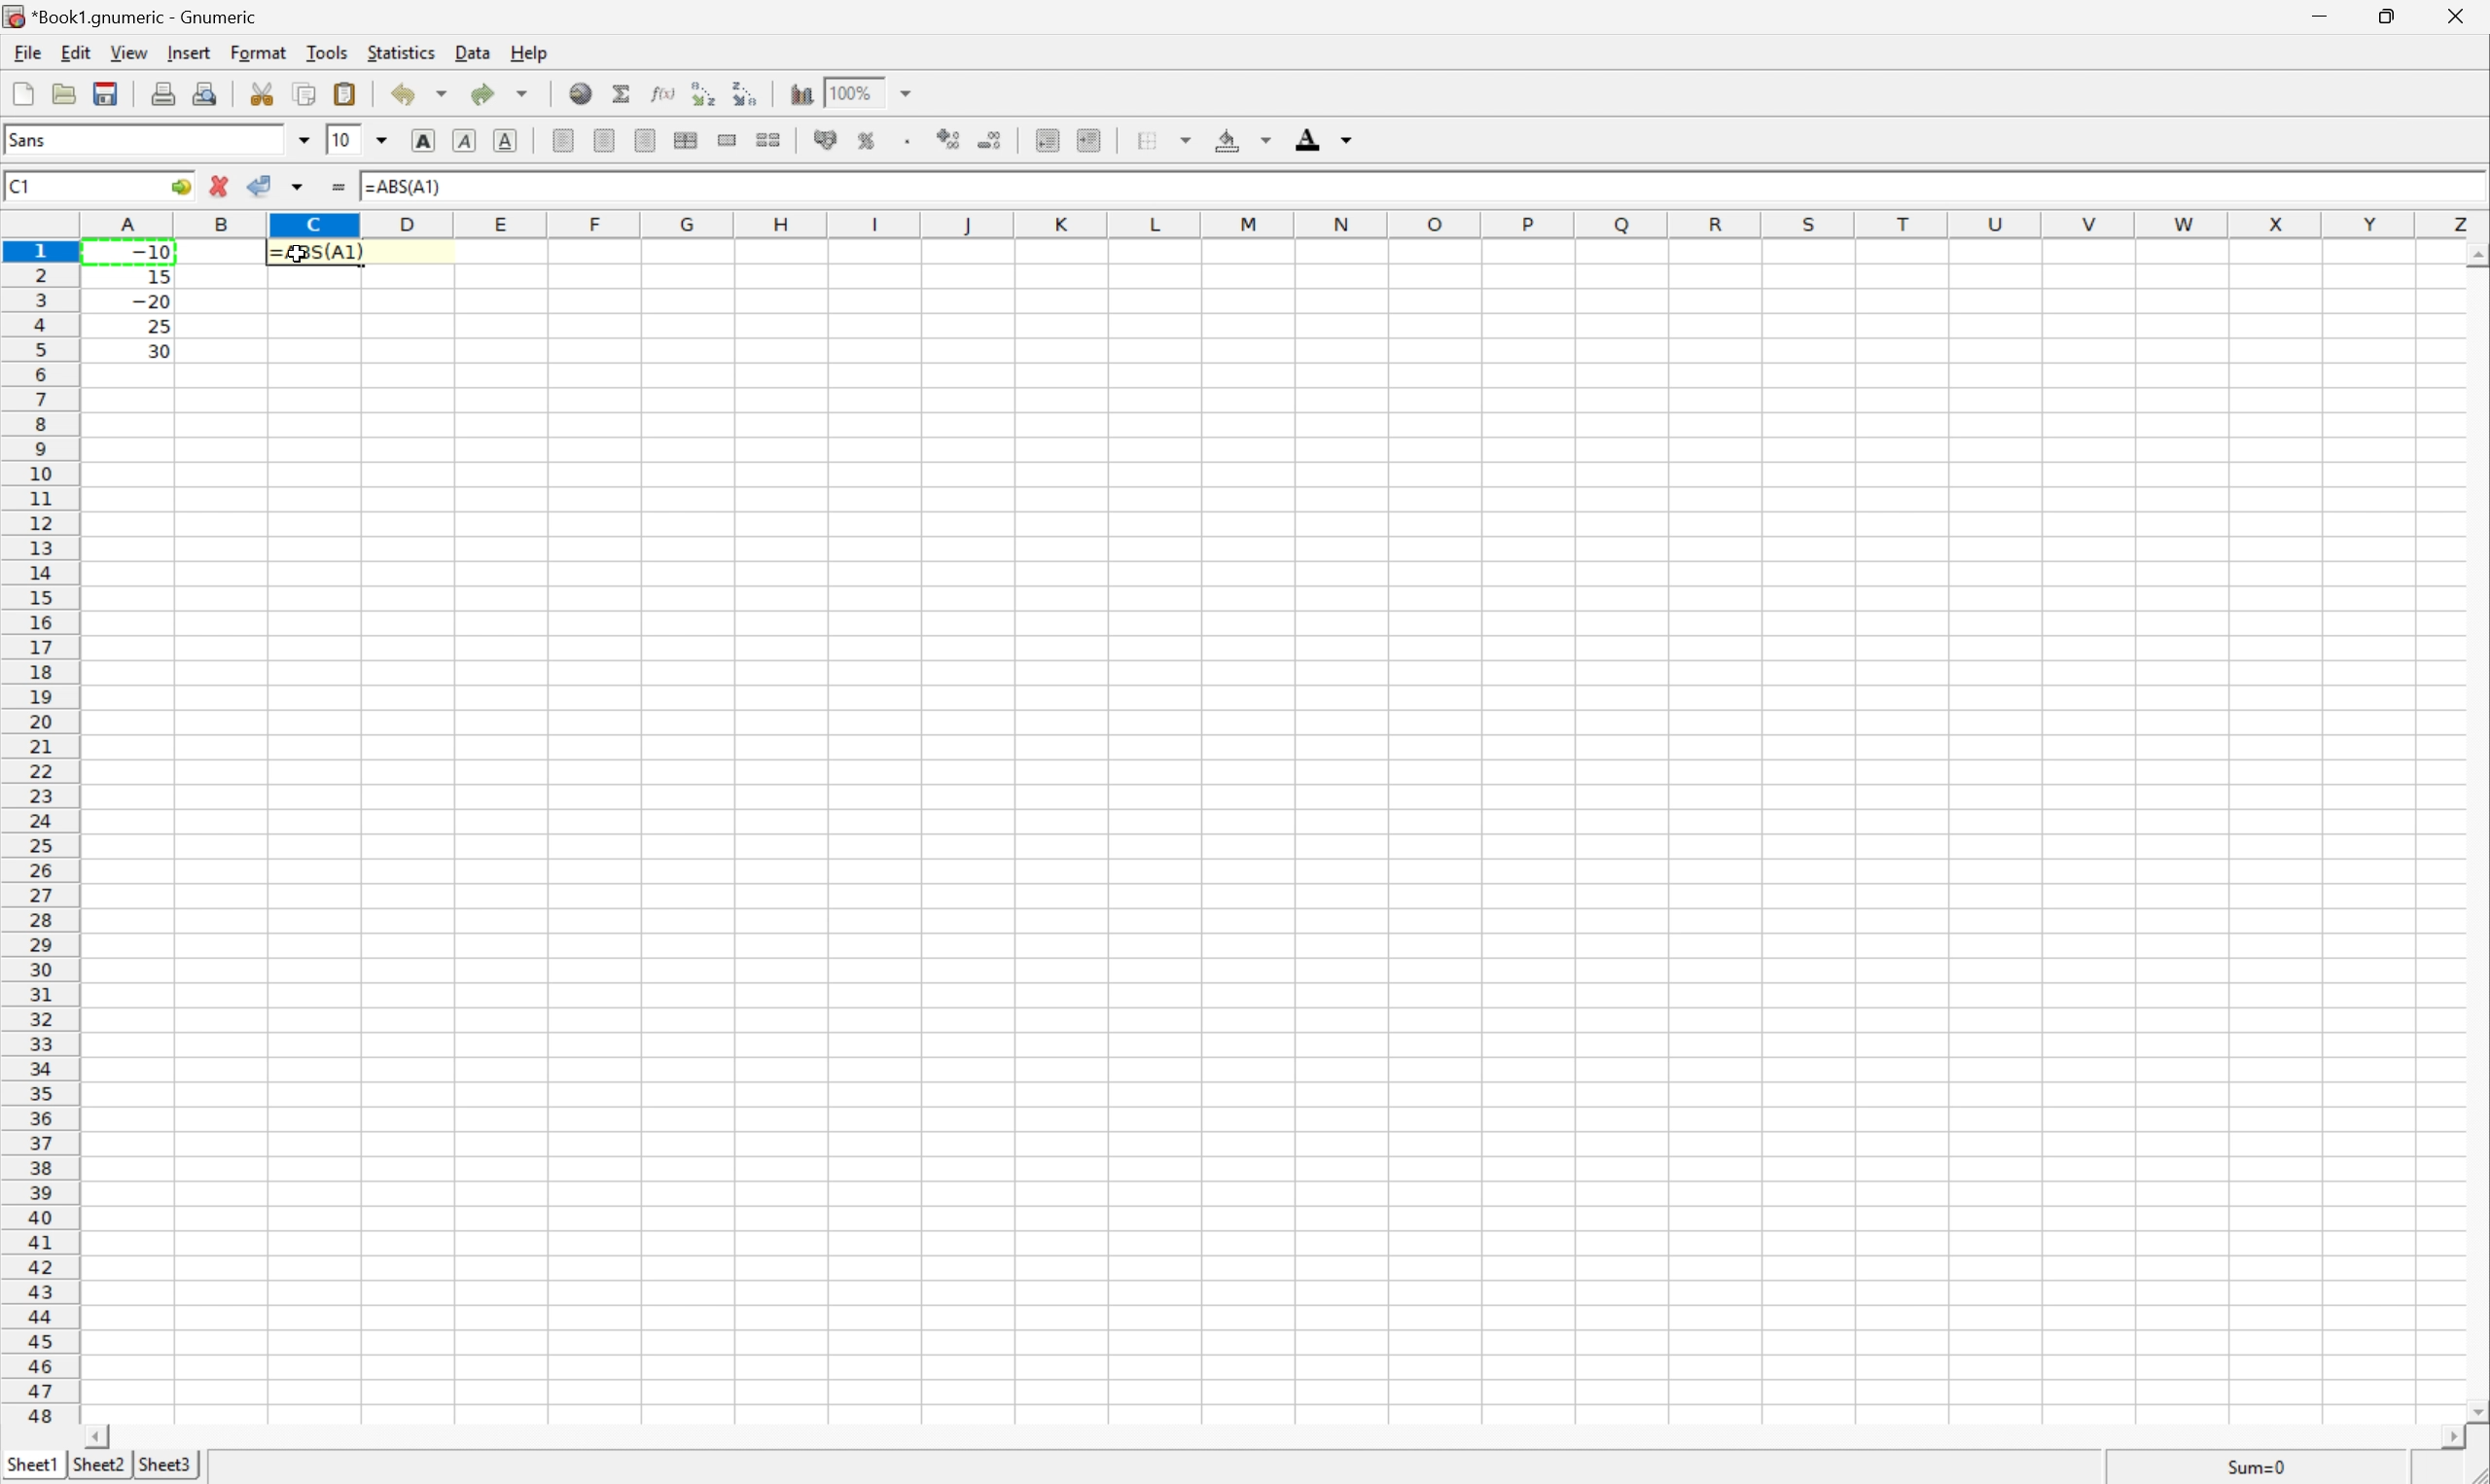 The height and width of the screenshot is (1484, 2490). What do you see at coordinates (990, 140) in the screenshot?
I see `Decrease the number of decimals displayed` at bounding box center [990, 140].